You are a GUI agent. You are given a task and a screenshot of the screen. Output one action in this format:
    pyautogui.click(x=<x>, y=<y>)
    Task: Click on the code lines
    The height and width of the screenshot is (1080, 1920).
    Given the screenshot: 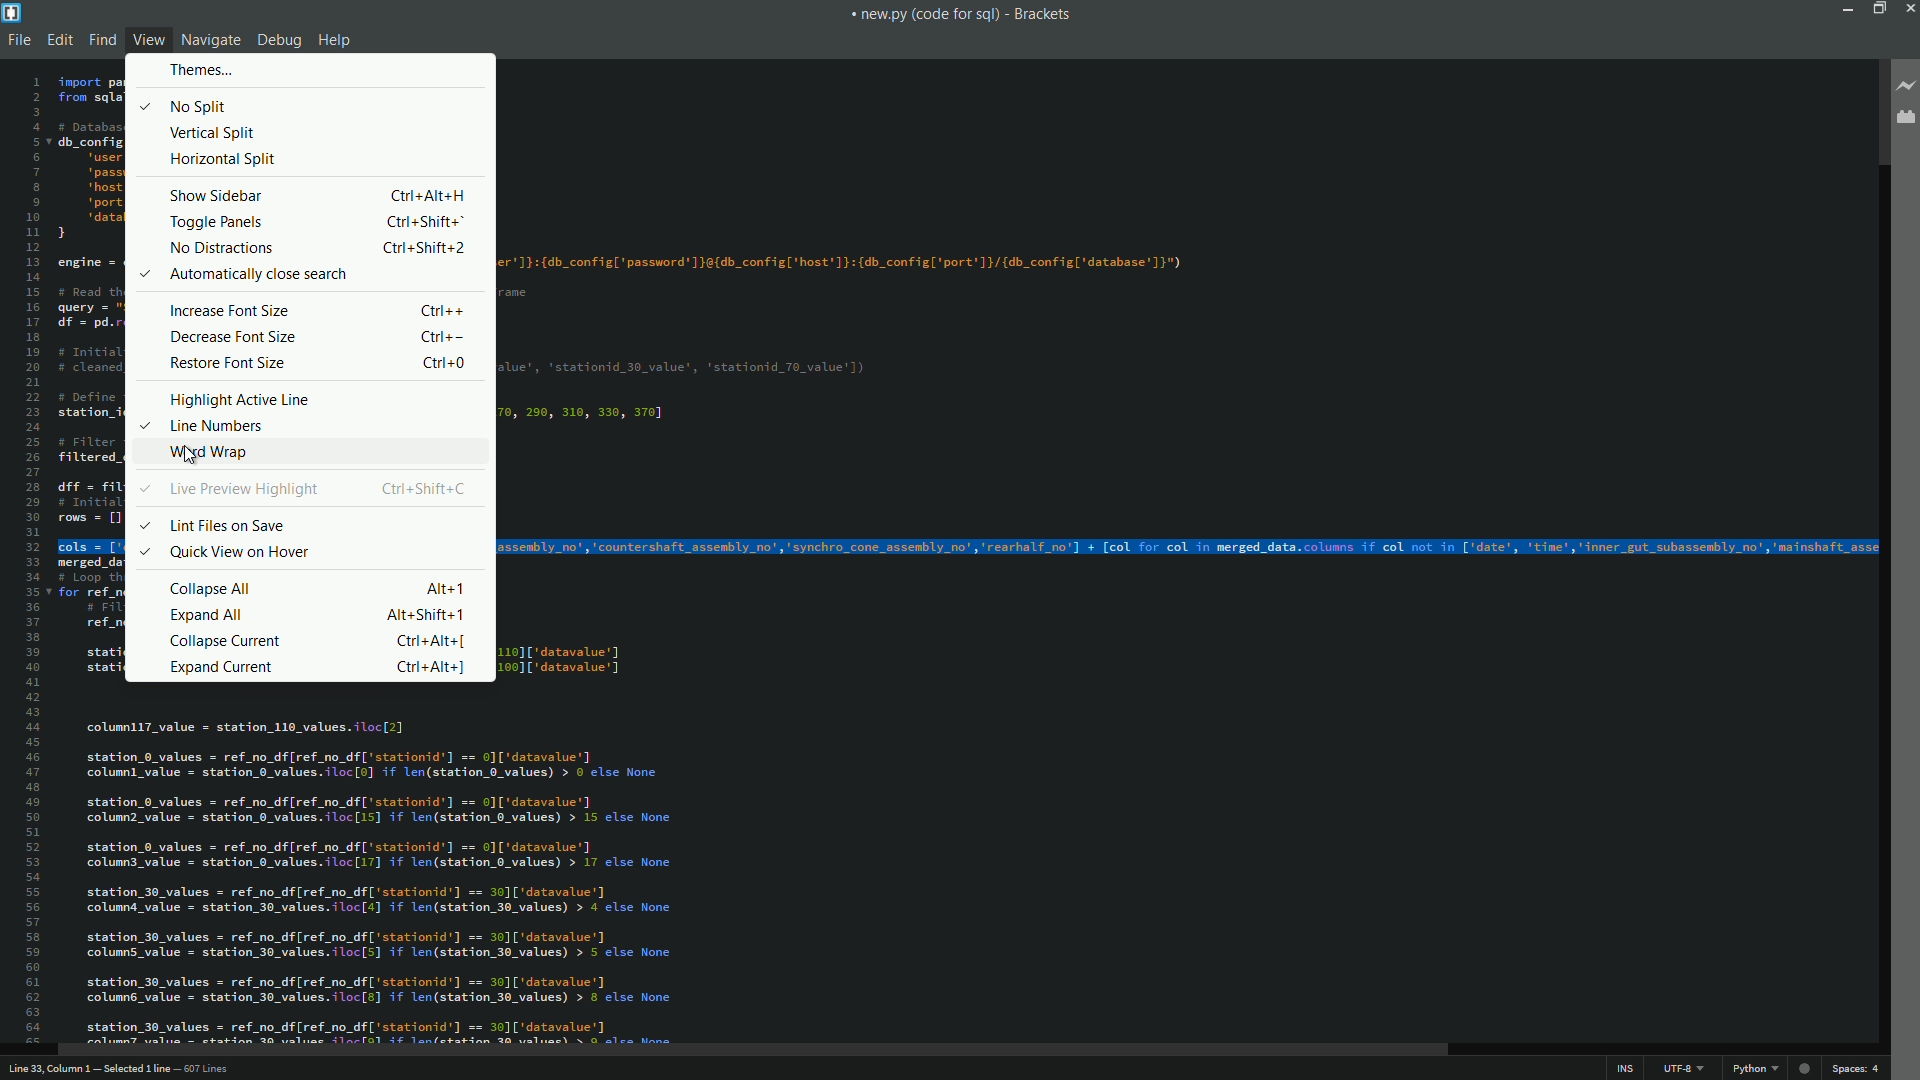 What is the action you would take?
    pyautogui.click(x=961, y=296)
    